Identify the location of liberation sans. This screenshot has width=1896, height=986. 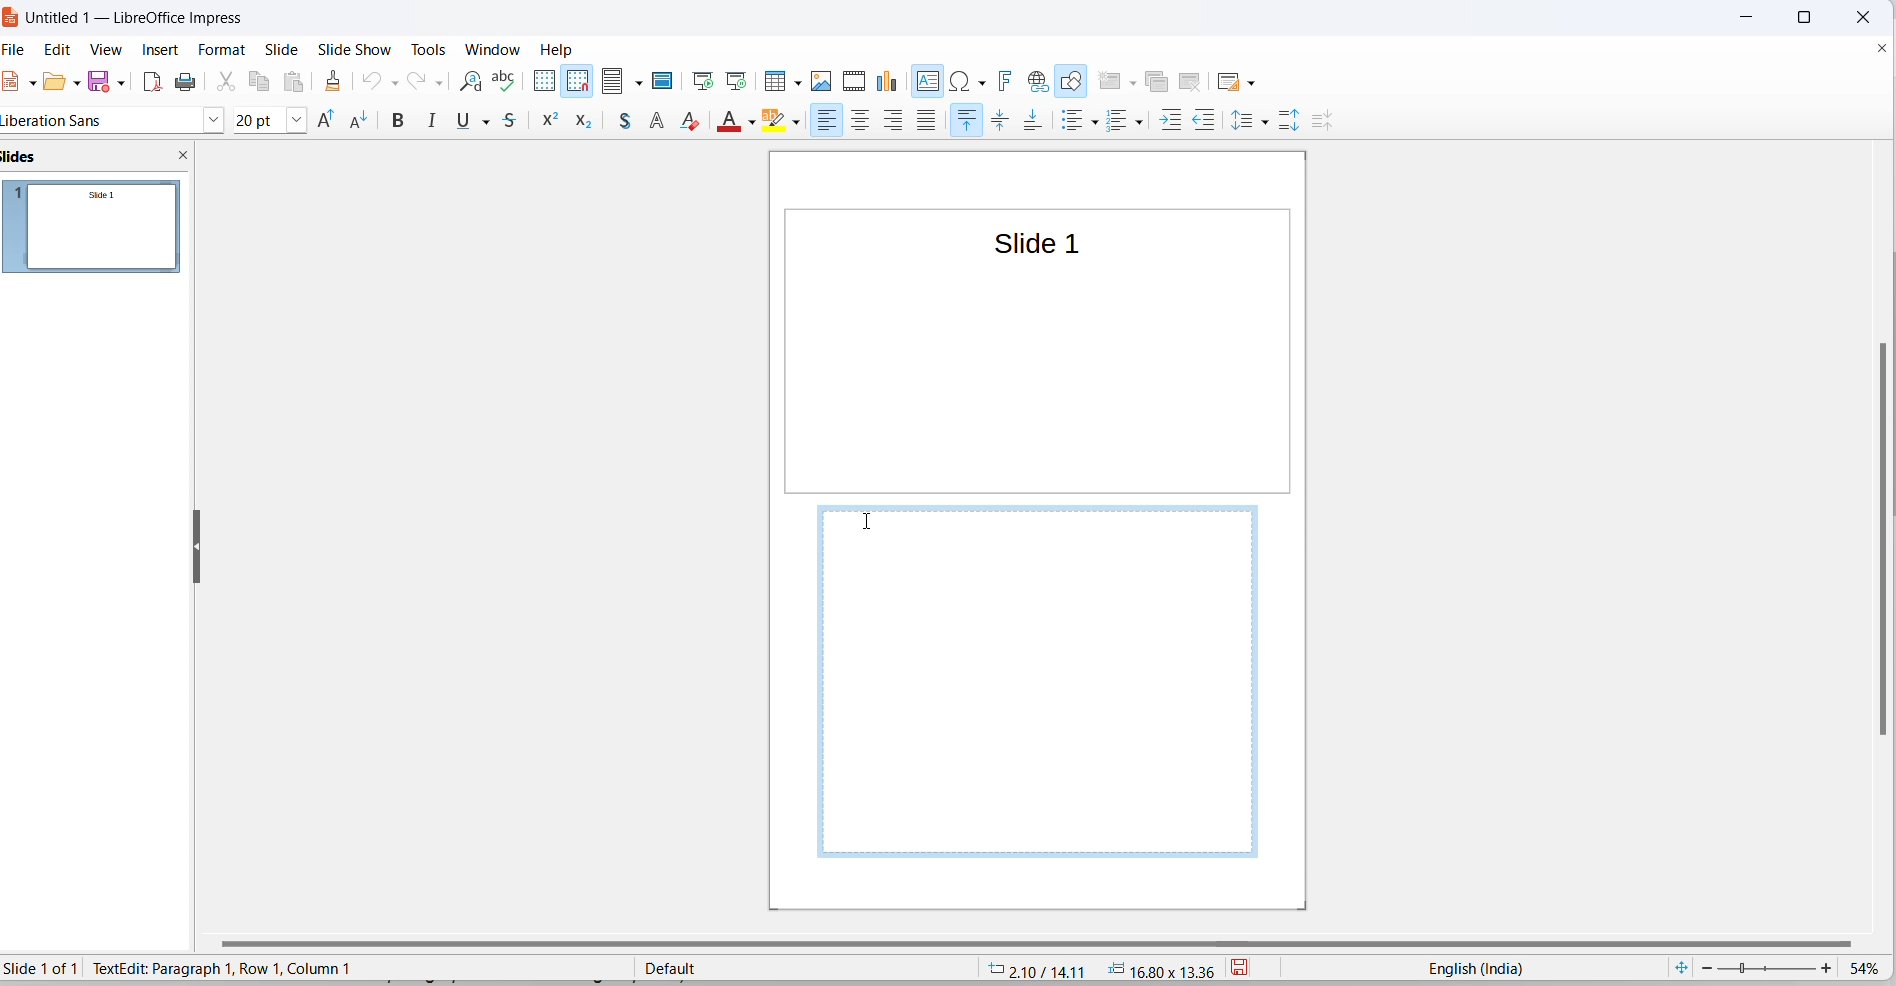
(60, 118).